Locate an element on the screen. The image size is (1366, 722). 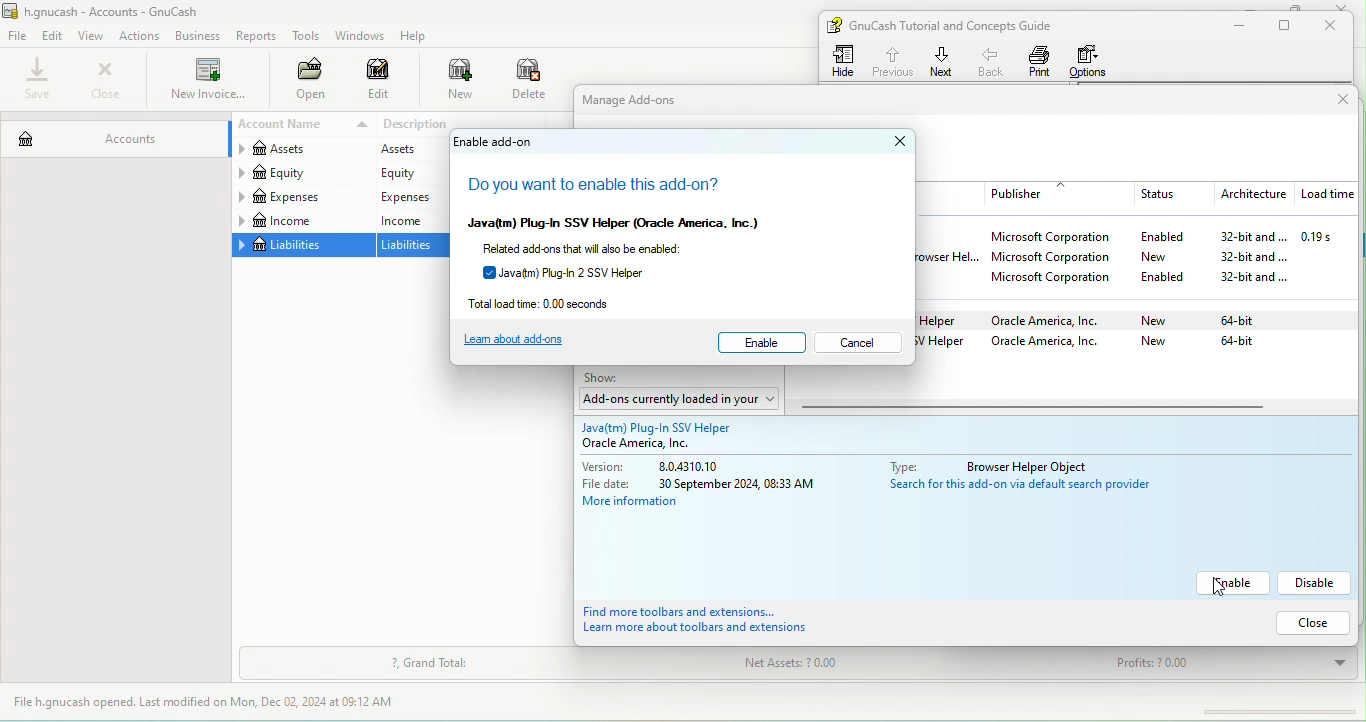
oracle america lnc is located at coordinates (664, 444).